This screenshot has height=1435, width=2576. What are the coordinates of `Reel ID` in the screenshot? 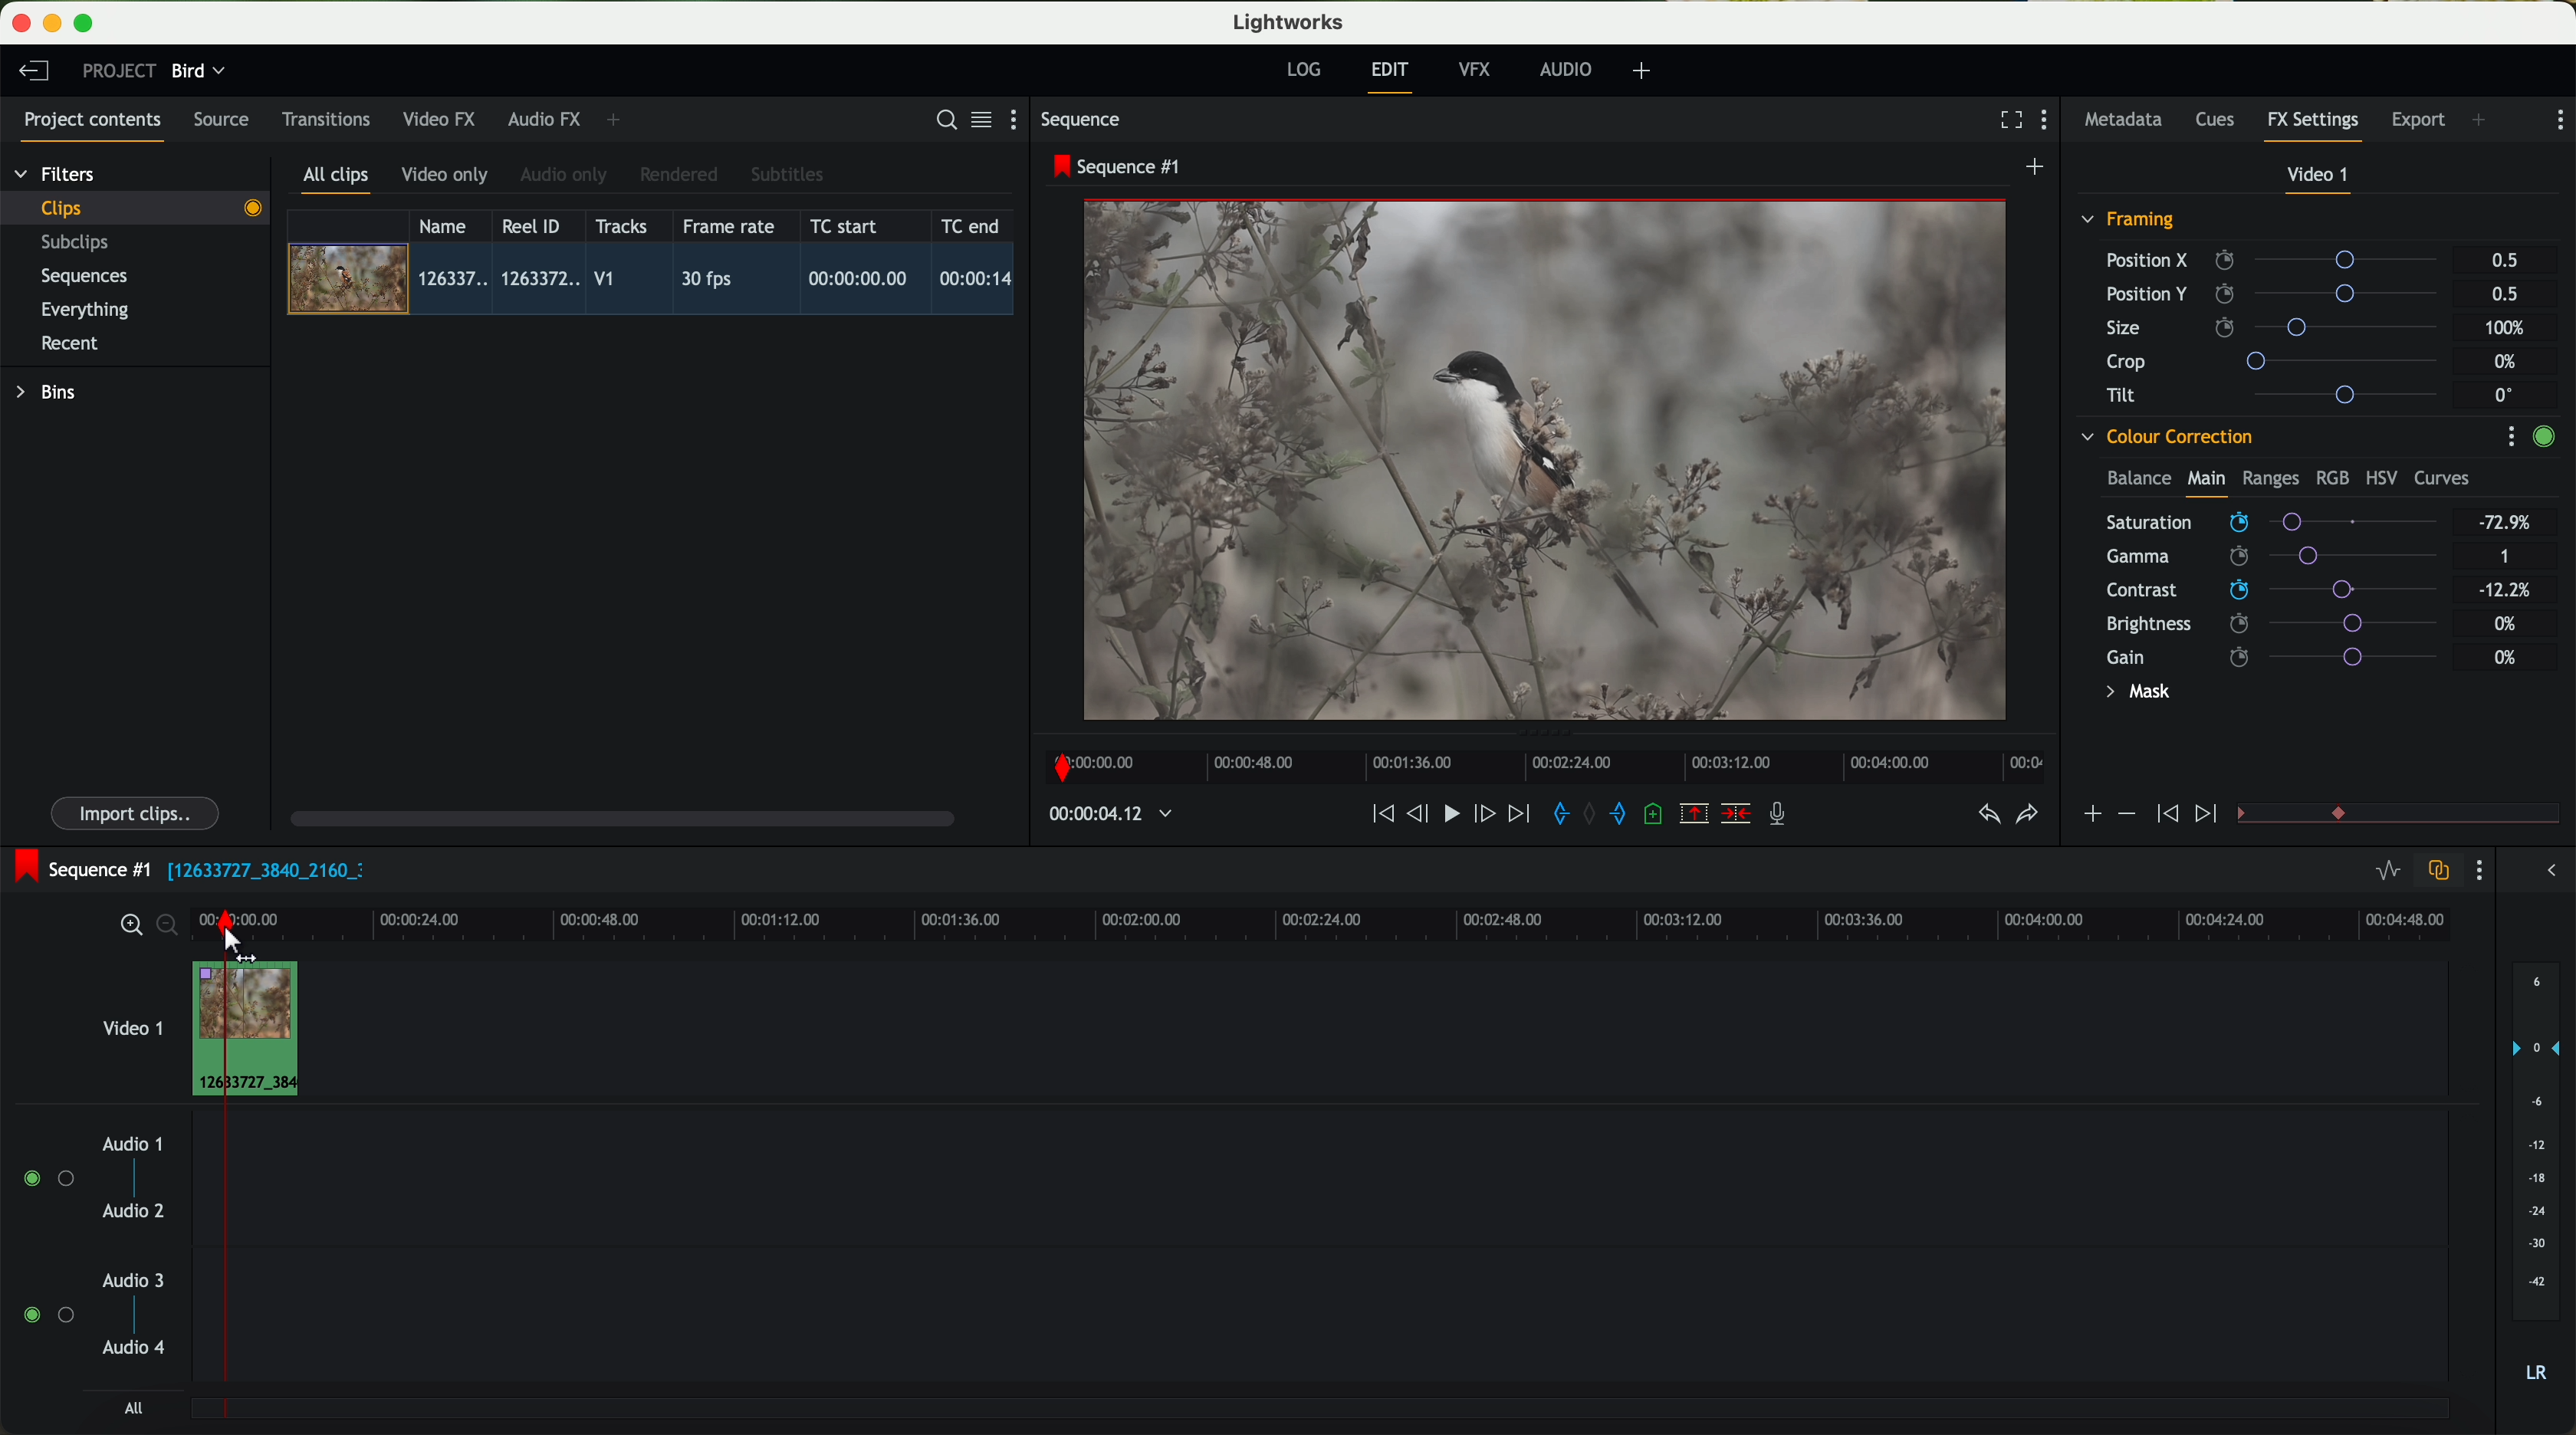 It's located at (536, 225).